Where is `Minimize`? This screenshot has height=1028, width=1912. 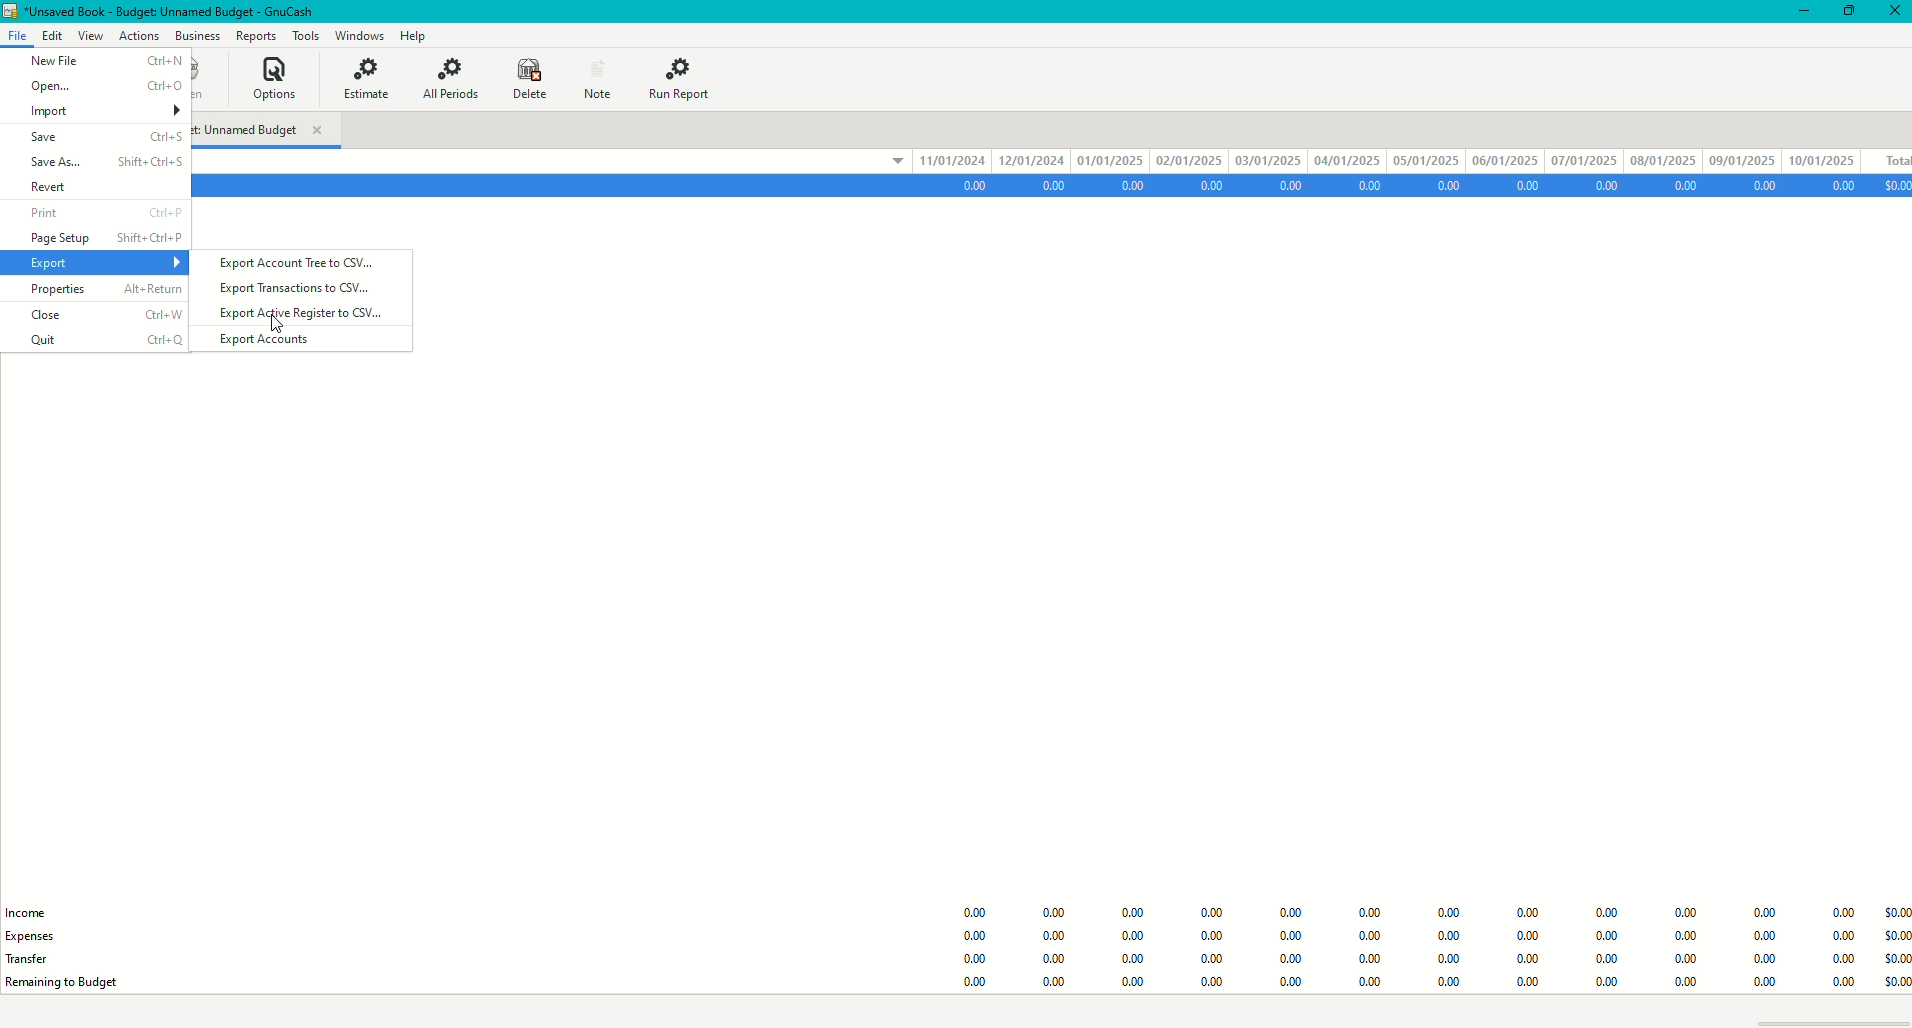 Minimize is located at coordinates (1803, 10).